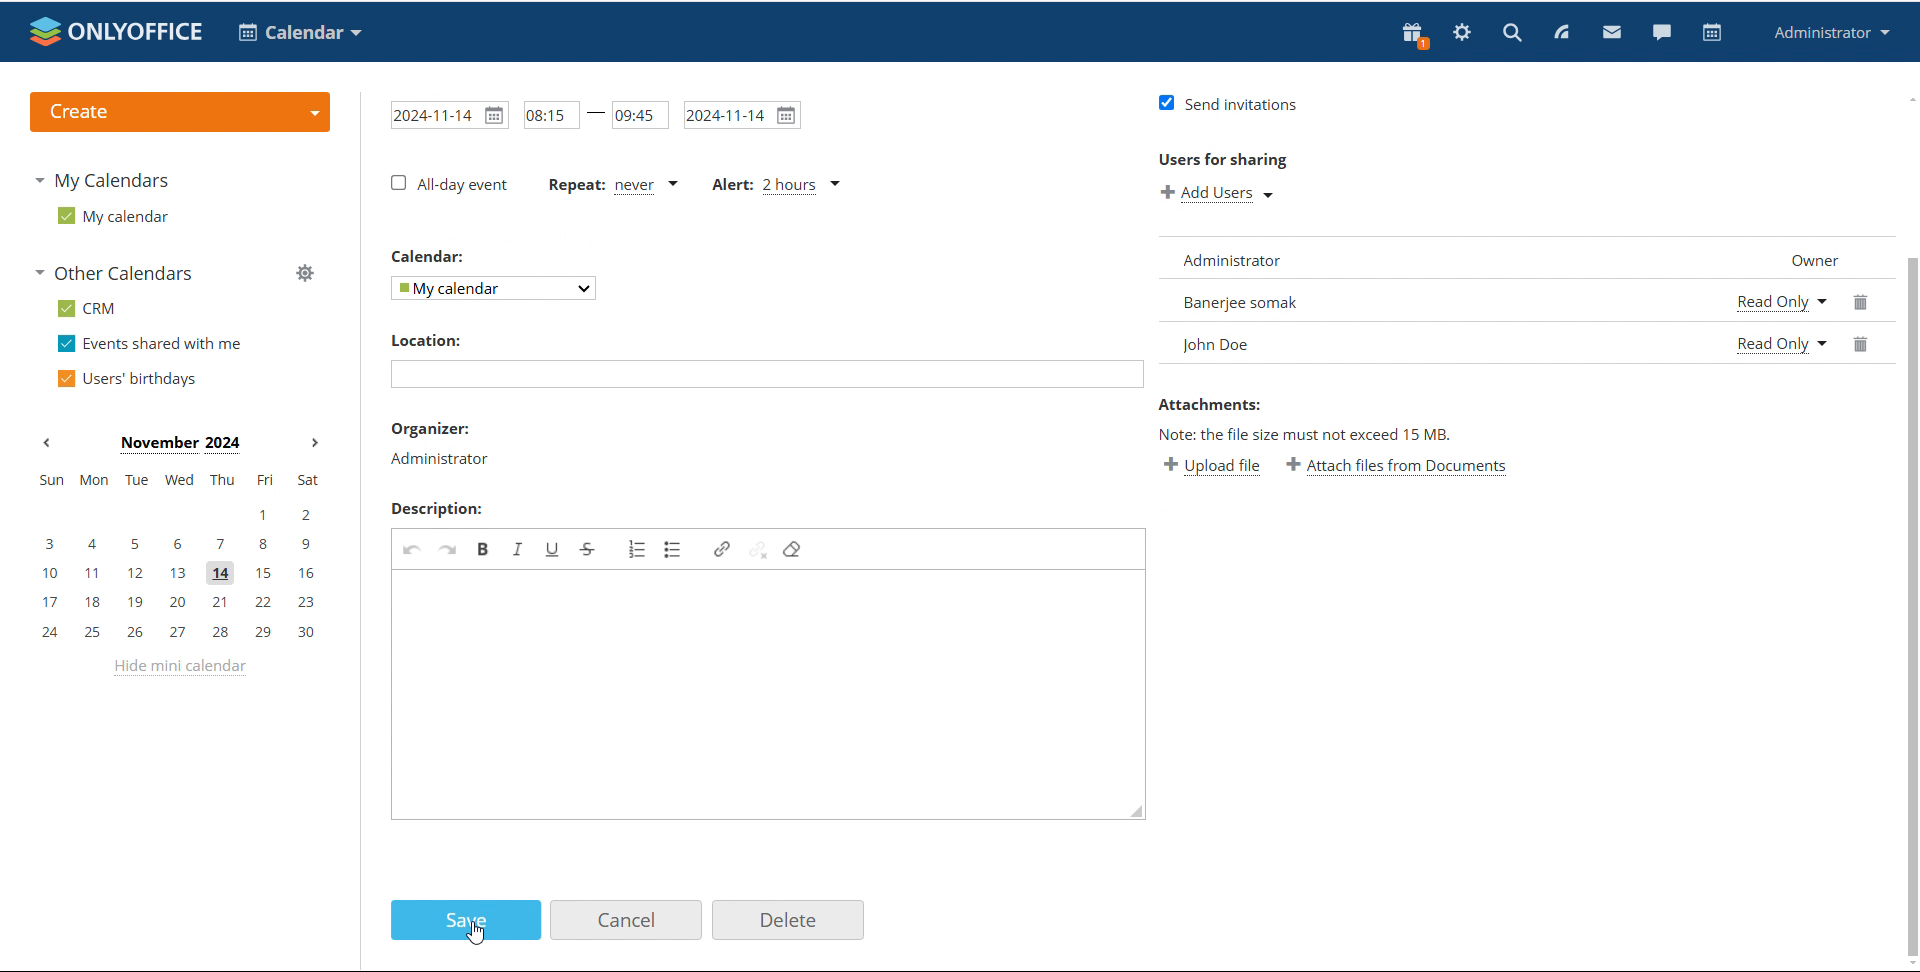 This screenshot has width=1920, height=972. What do you see at coordinates (609, 187) in the screenshot?
I see `event repetition` at bounding box center [609, 187].